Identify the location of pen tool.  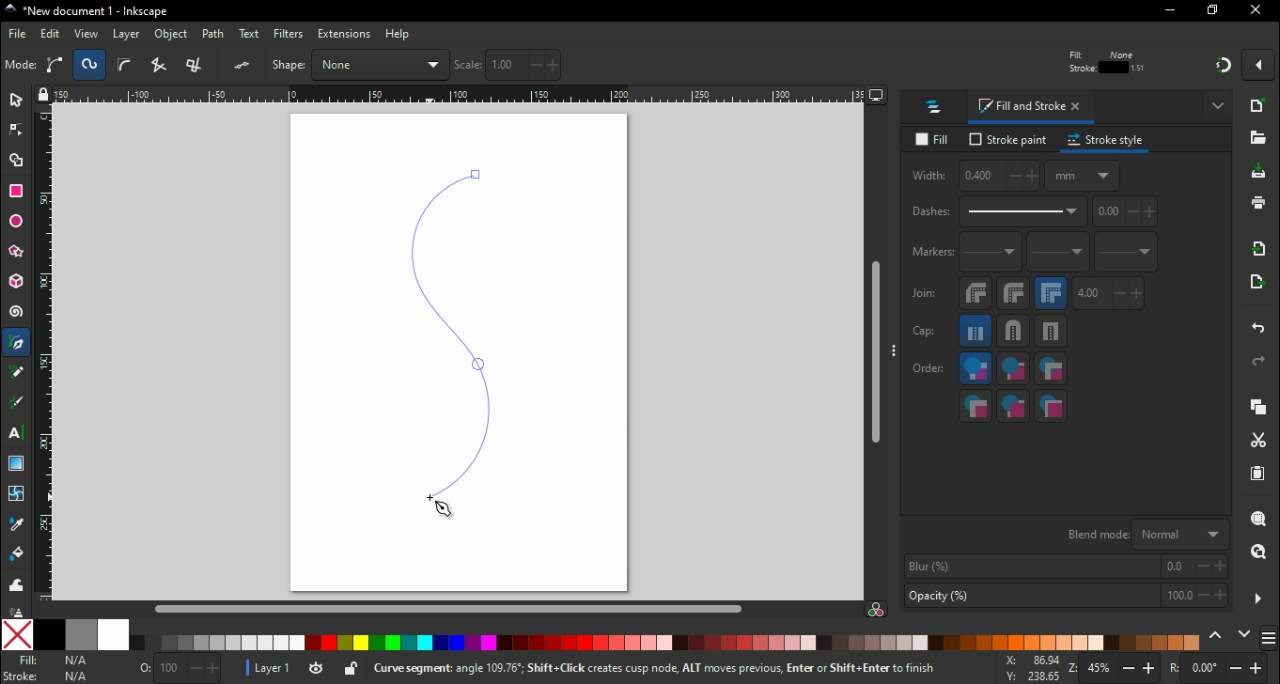
(18, 343).